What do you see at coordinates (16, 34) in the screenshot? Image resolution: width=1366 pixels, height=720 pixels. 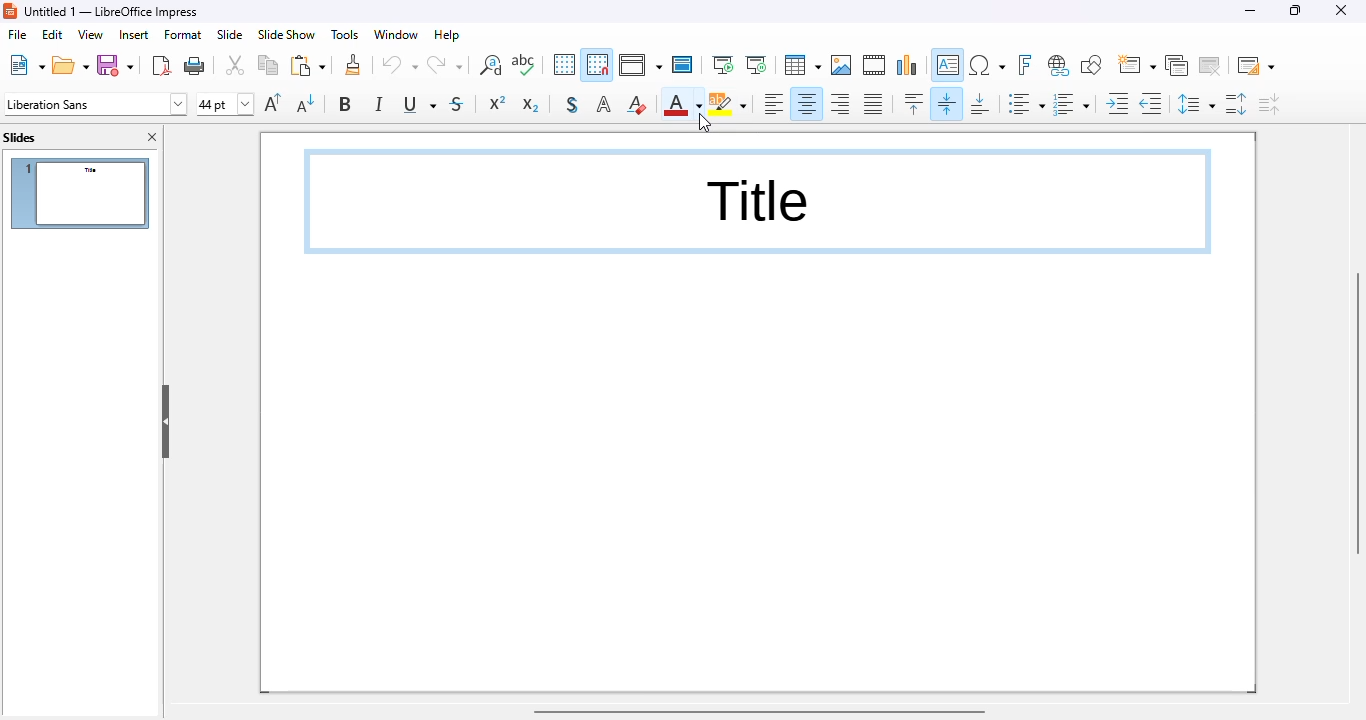 I see `file` at bounding box center [16, 34].